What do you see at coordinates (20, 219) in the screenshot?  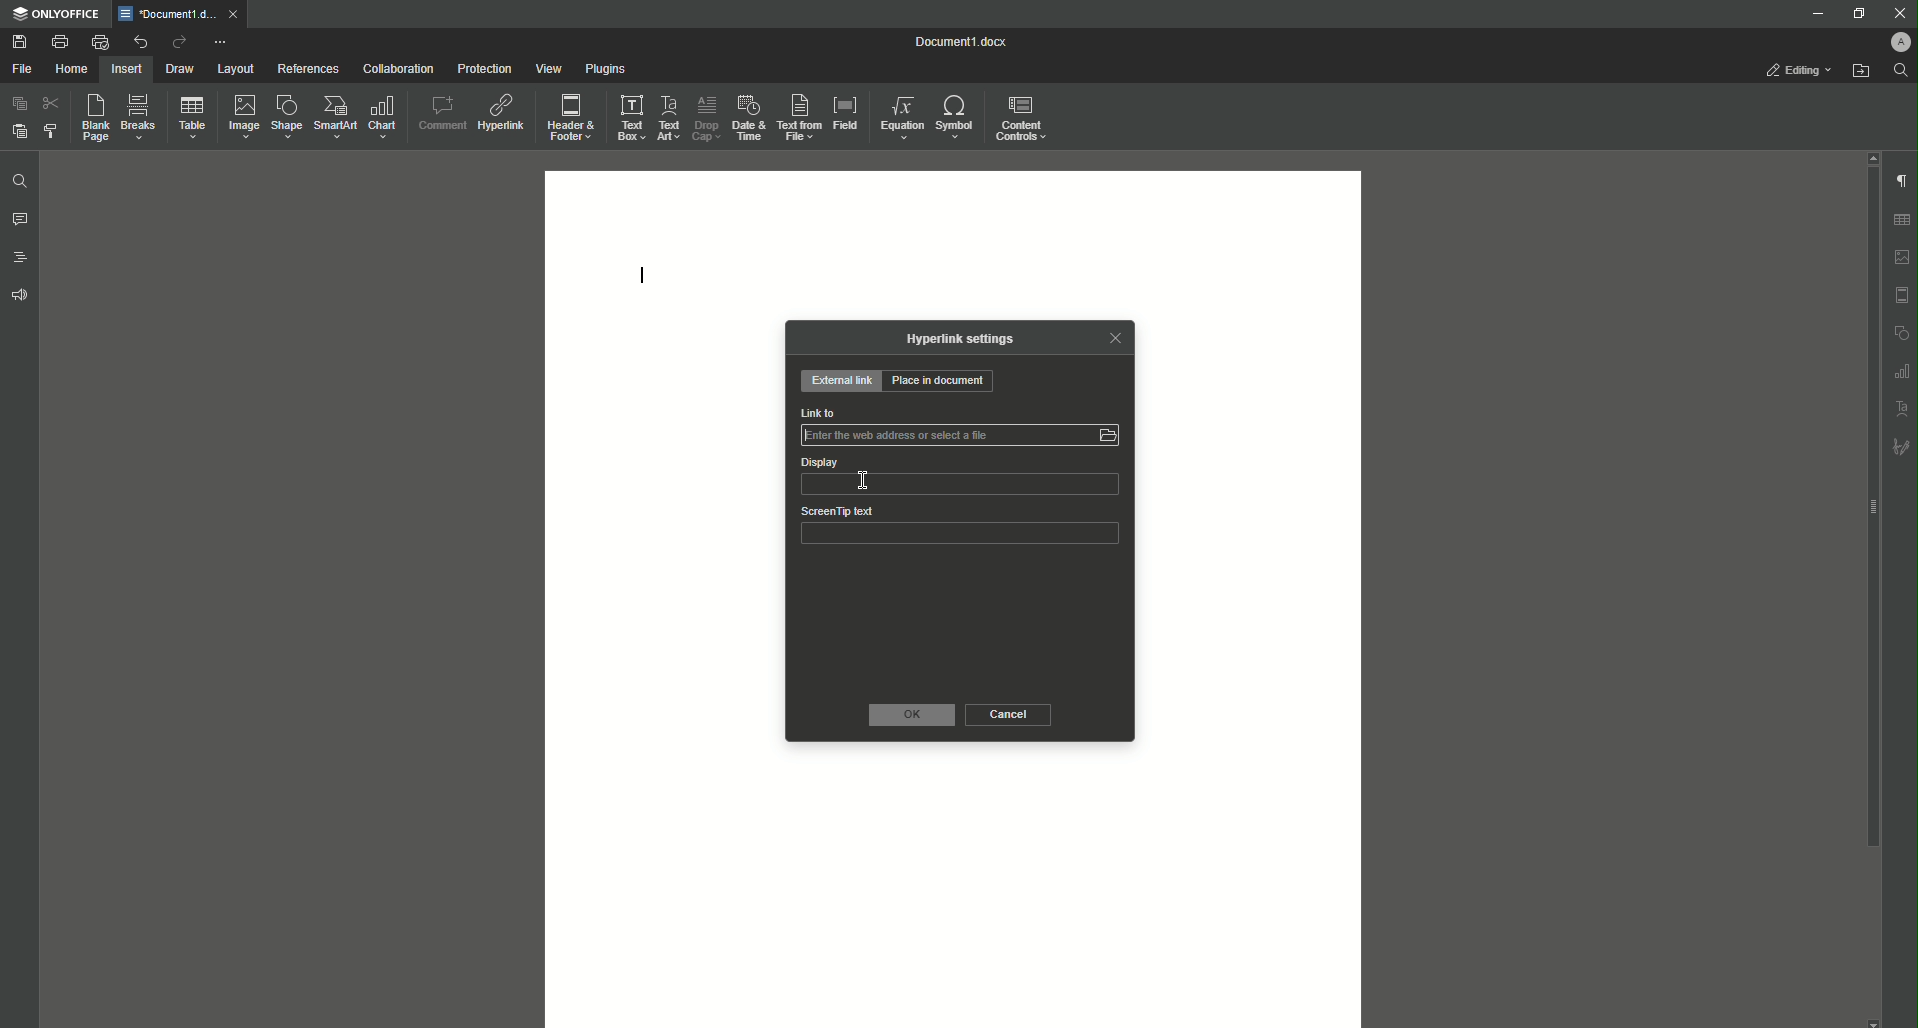 I see `Comments` at bounding box center [20, 219].